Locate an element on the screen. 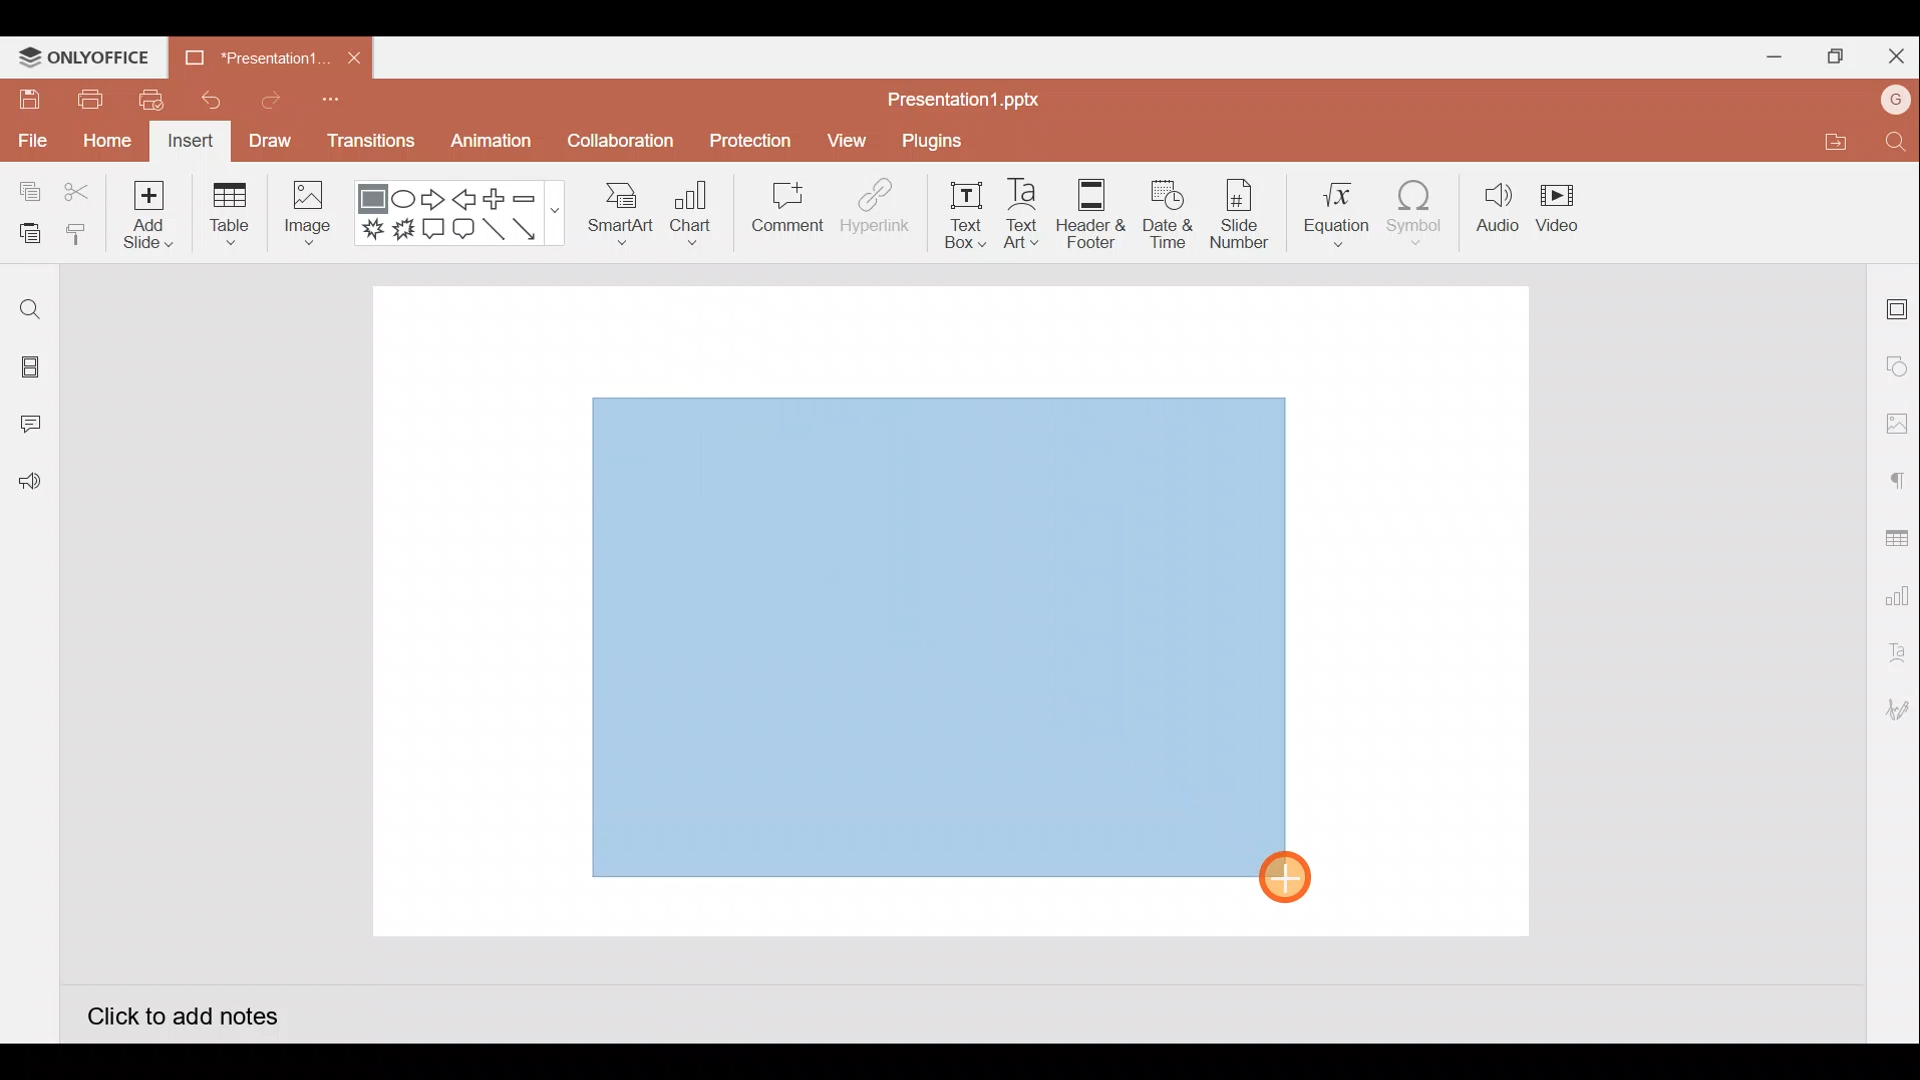 The image size is (1920, 1080). Add slide is located at coordinates (145, 210).